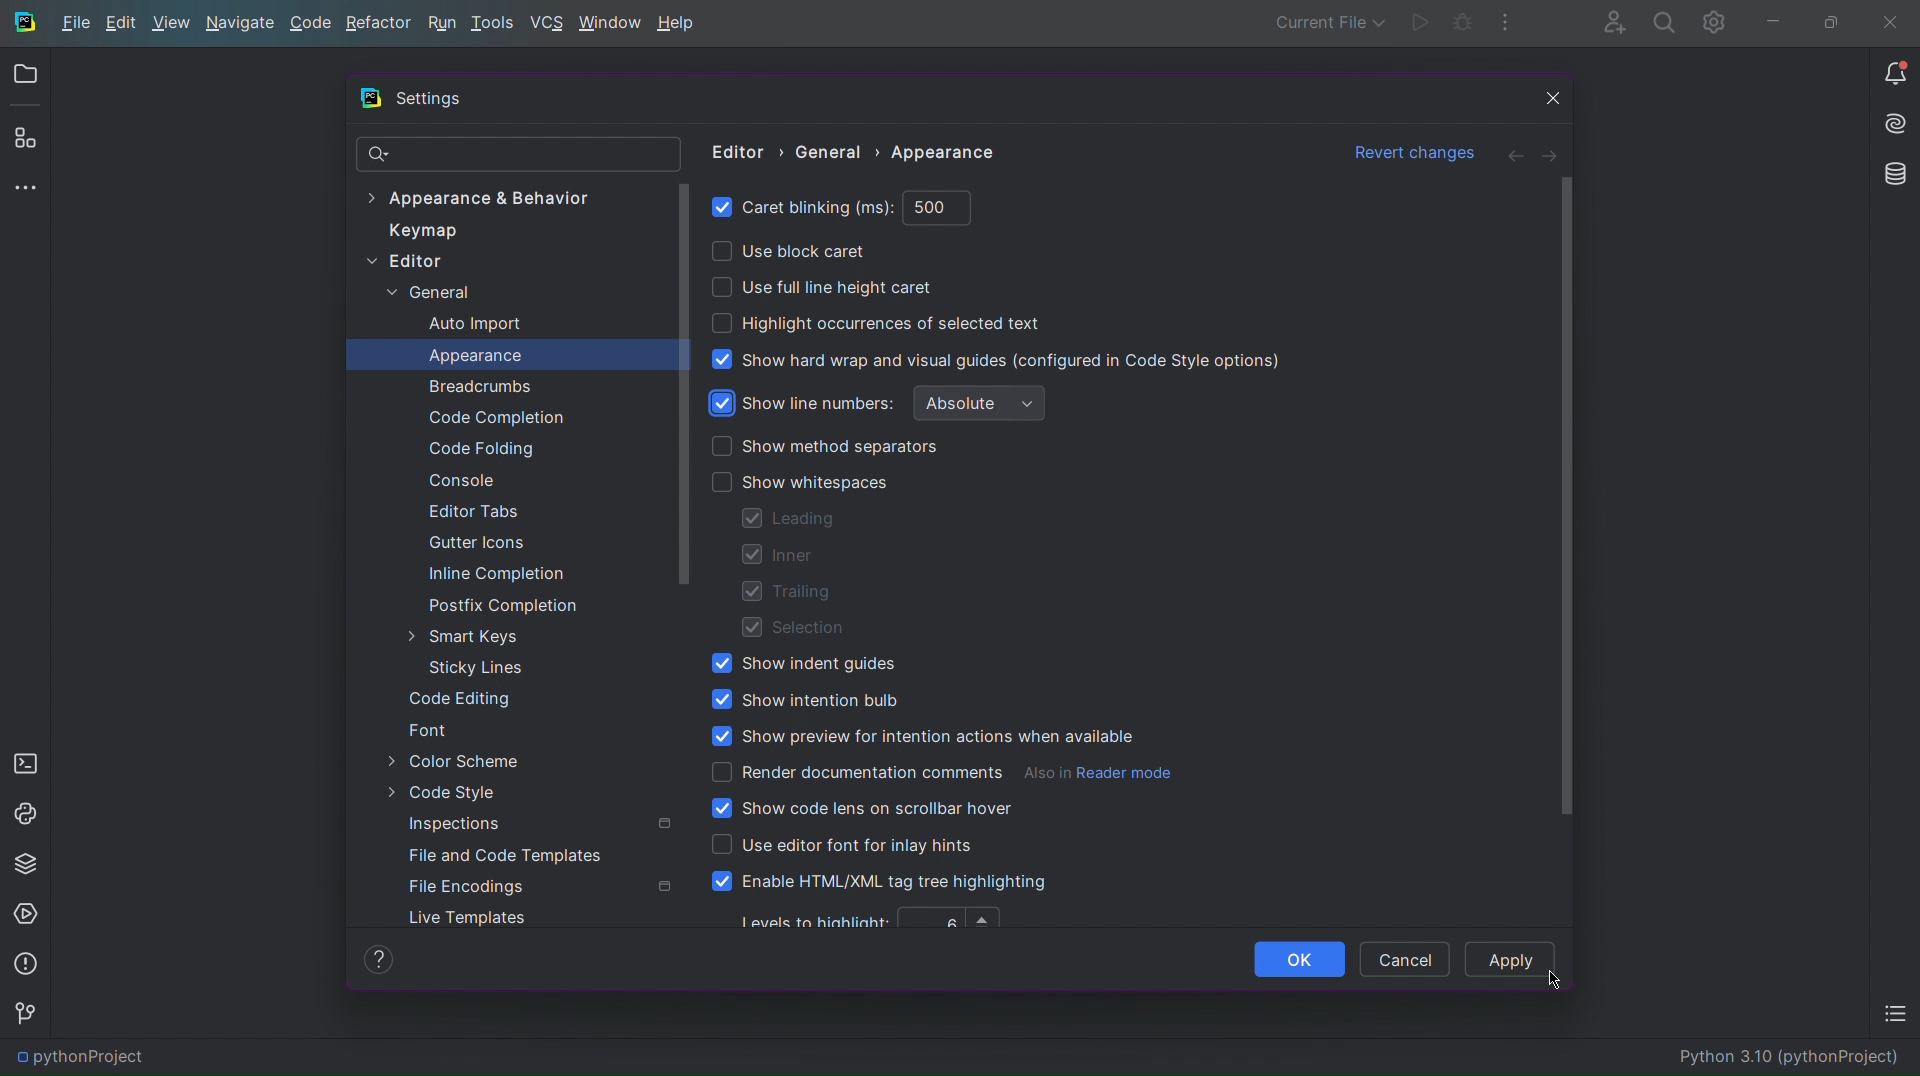 The width and height of the screenshot is (1920, 1076). I want to click on File and Code Templates, so click(511, 855).